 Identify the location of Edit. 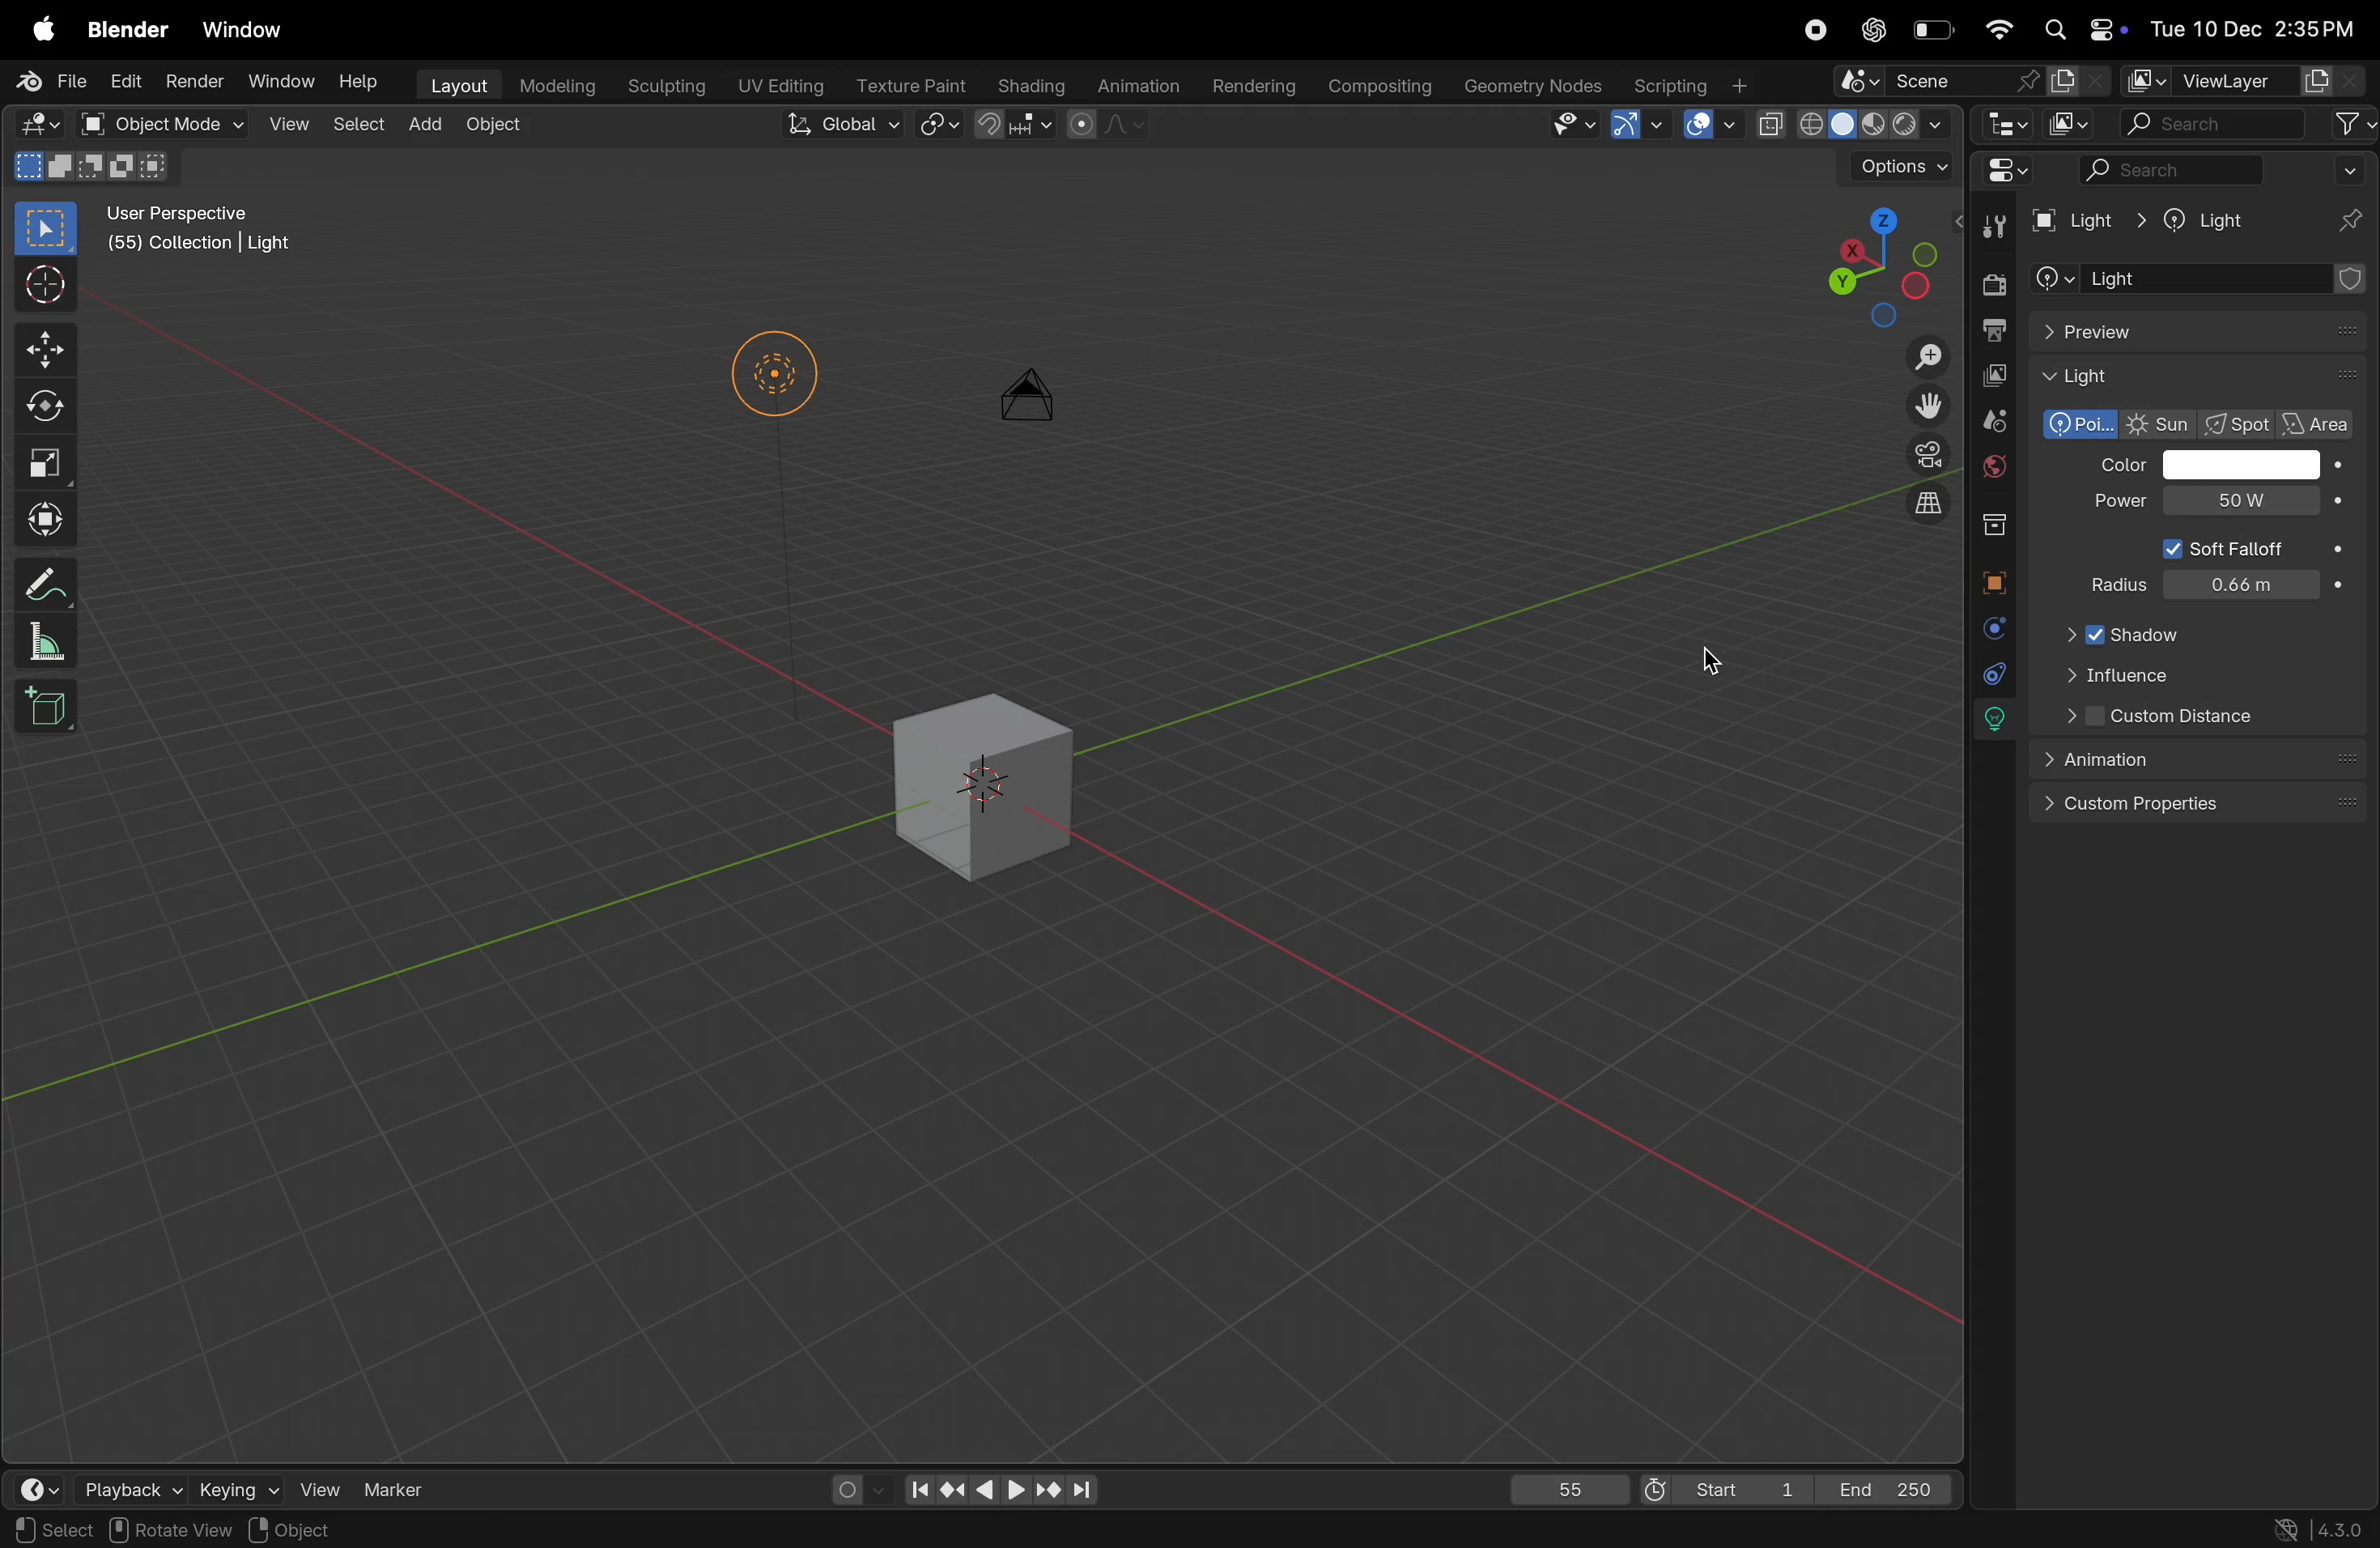
(124, 81).